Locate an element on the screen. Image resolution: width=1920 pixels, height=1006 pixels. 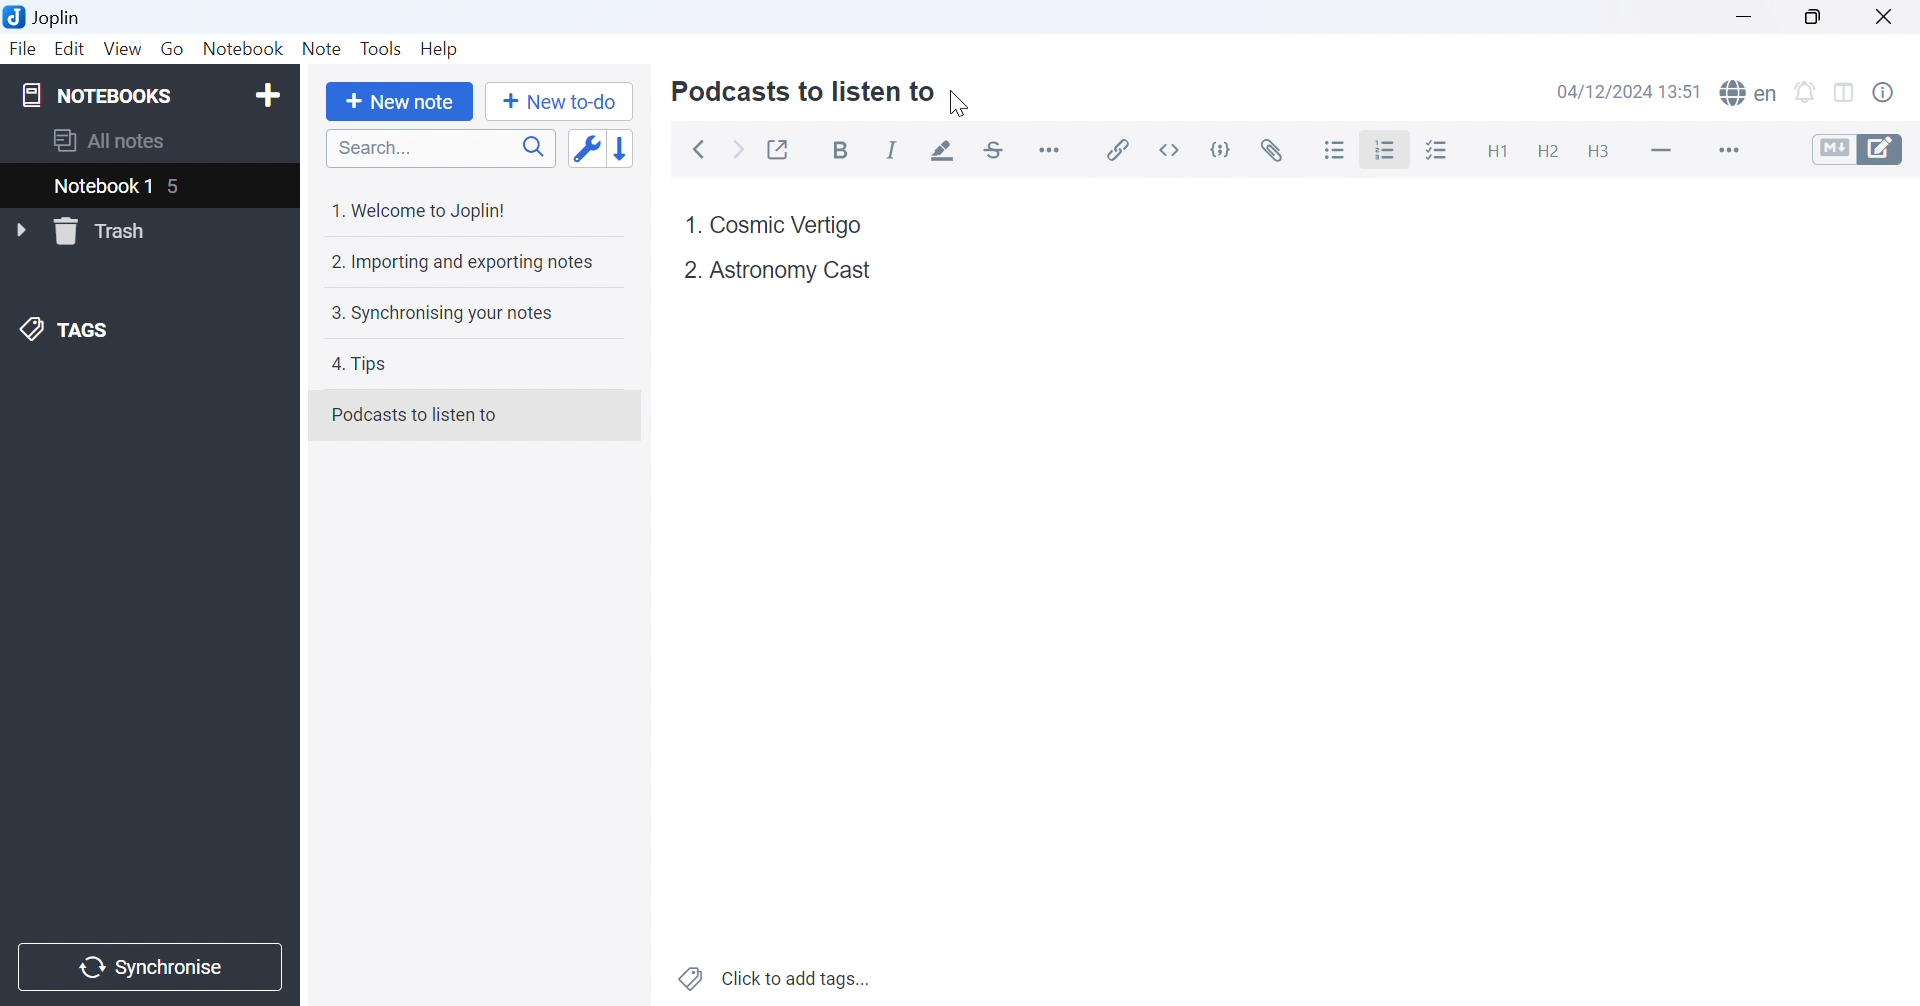
Restore Down is located at coordinates (1810, 15).